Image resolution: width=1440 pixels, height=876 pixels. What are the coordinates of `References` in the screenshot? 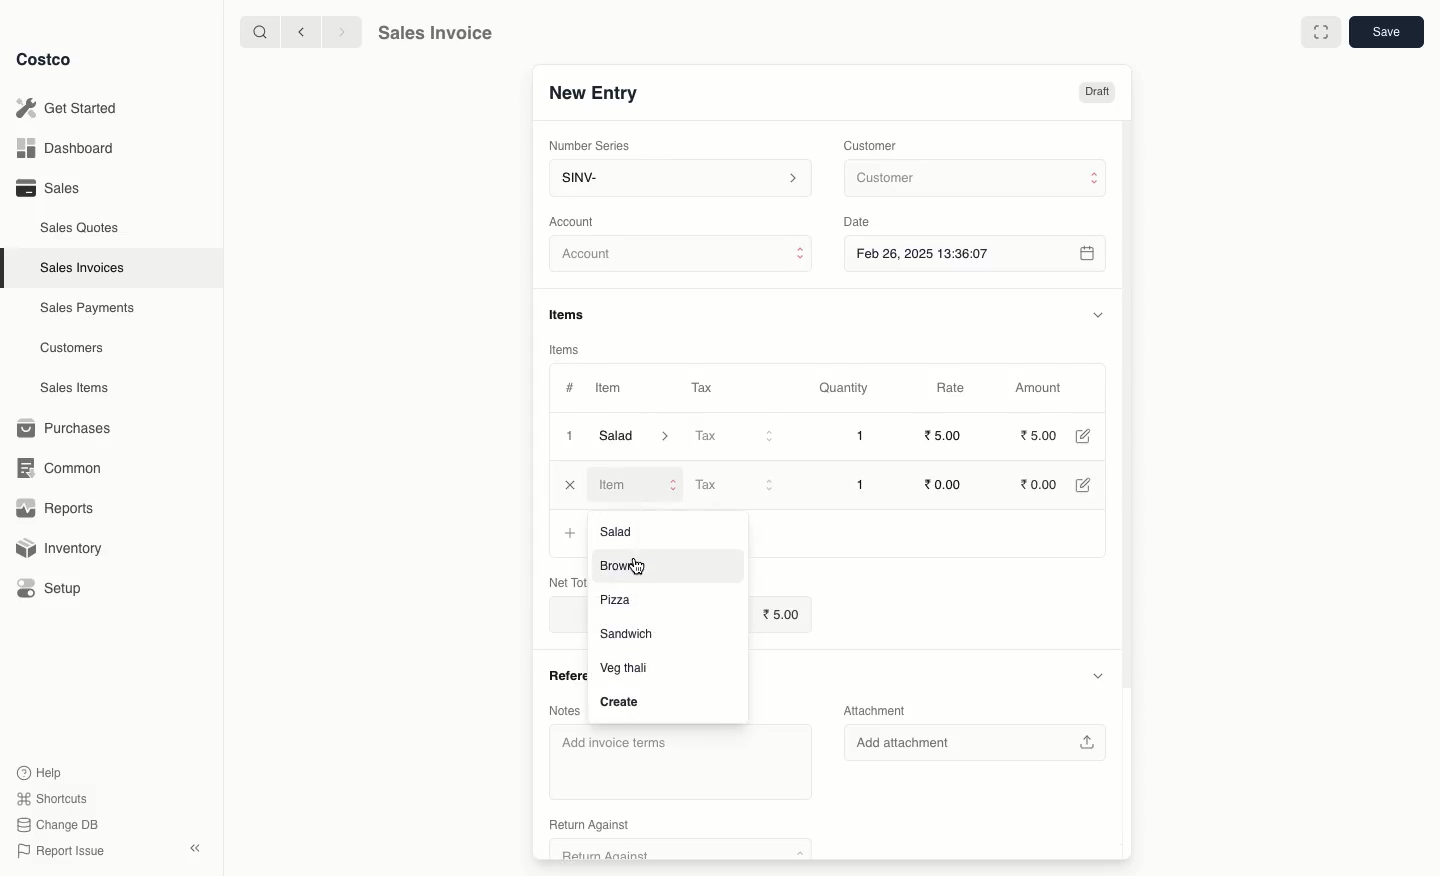 It's located at (560, 672).